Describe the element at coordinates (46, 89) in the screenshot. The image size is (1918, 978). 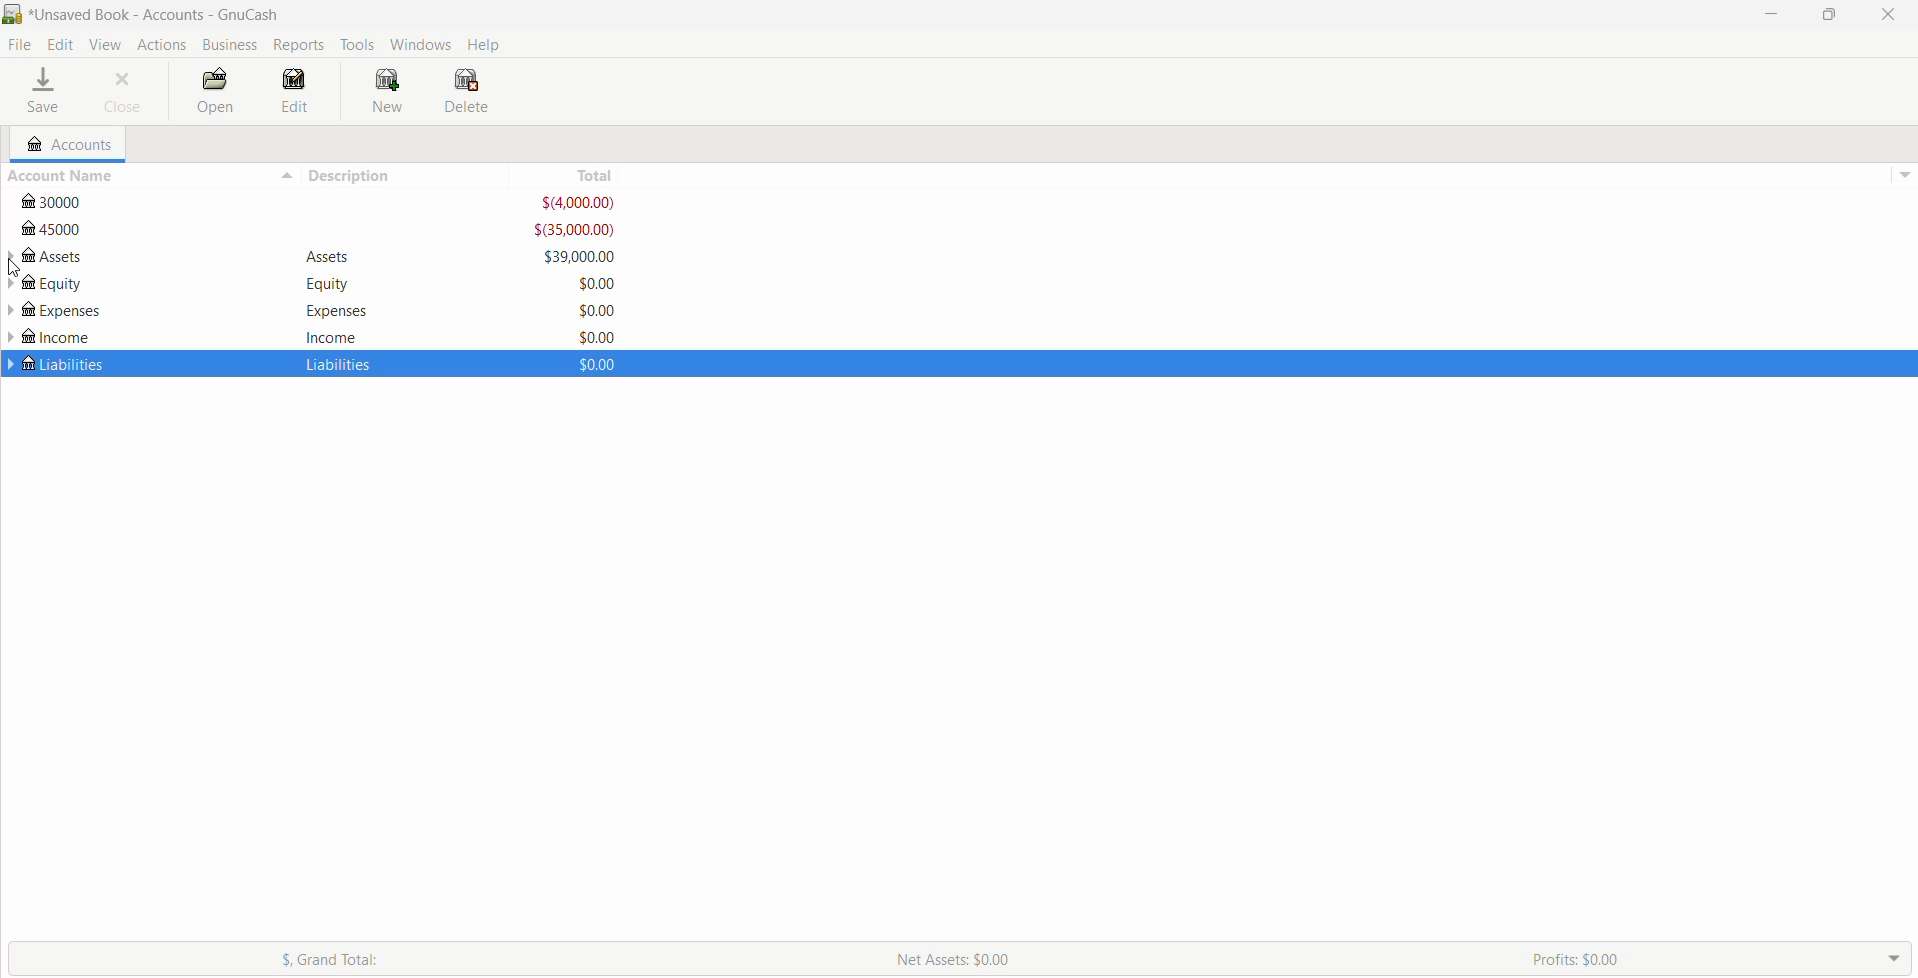
I see `Save` at that location.